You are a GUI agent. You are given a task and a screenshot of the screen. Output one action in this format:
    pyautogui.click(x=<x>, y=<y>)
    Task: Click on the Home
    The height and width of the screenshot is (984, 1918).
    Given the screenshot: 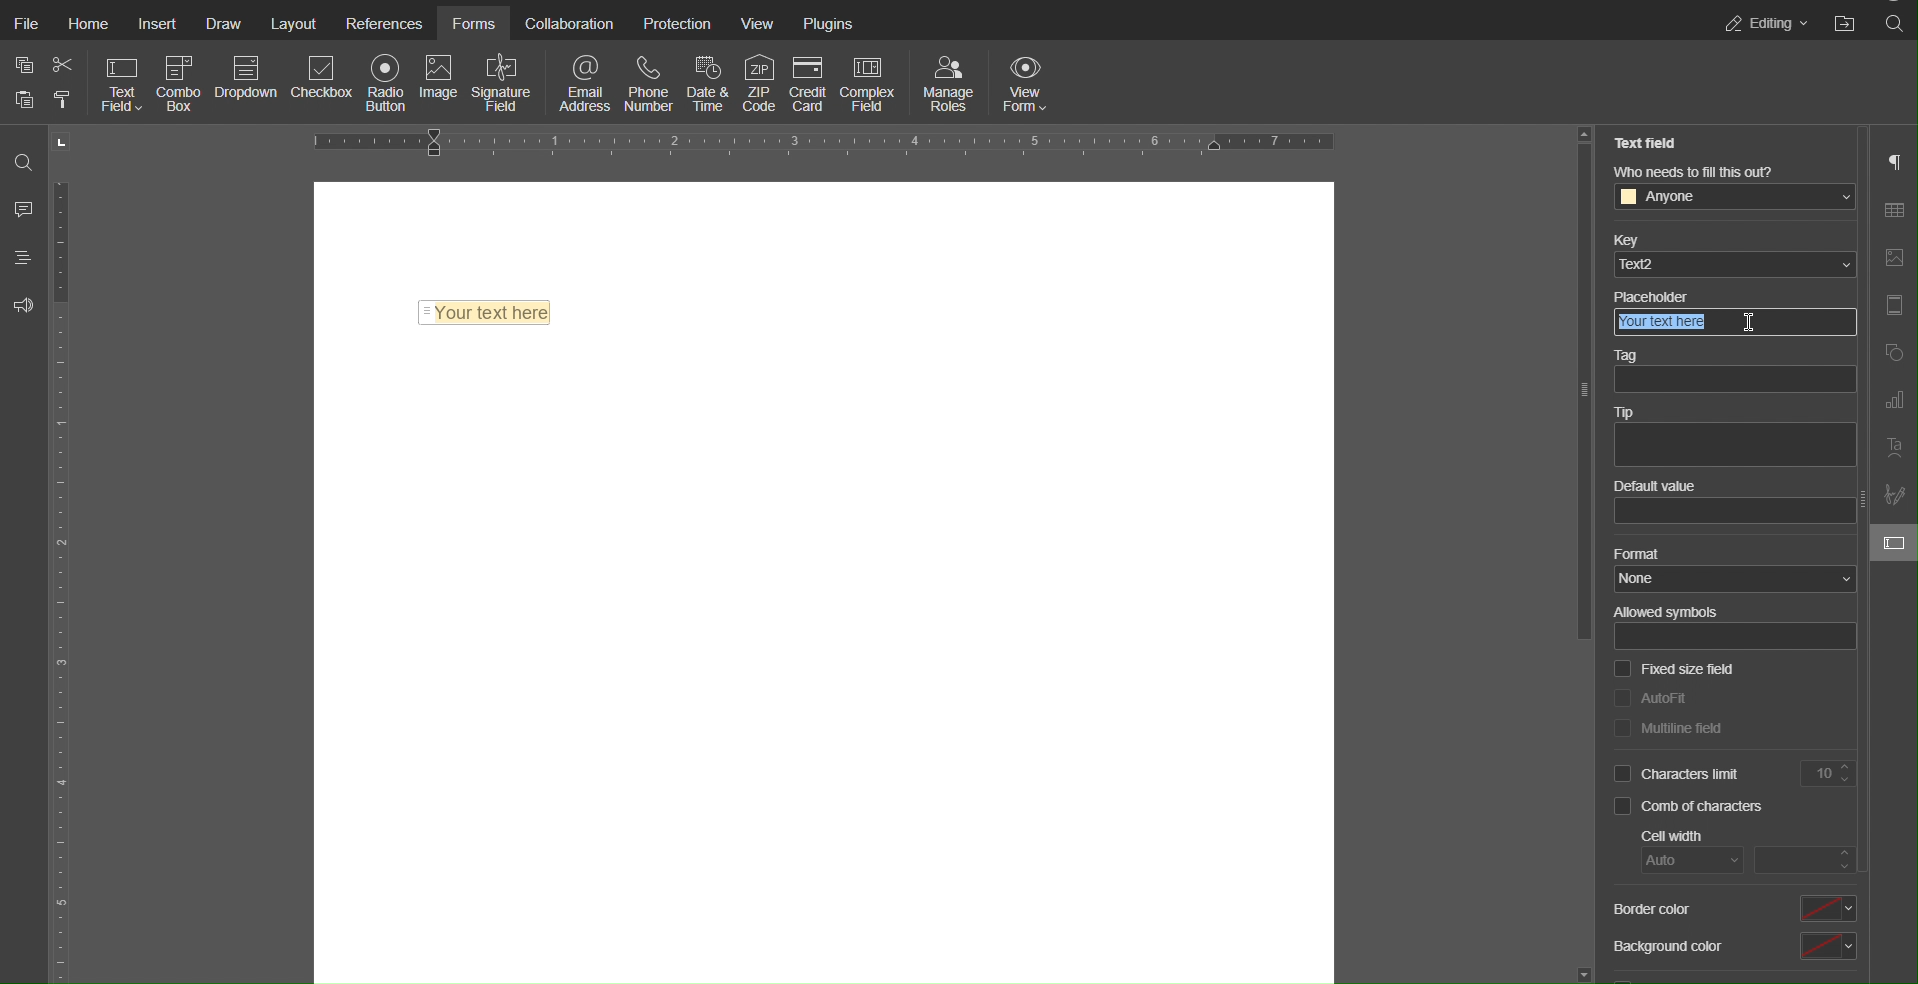 What is the action you would take?
    pyautogui.click(x=88, y=25)
    